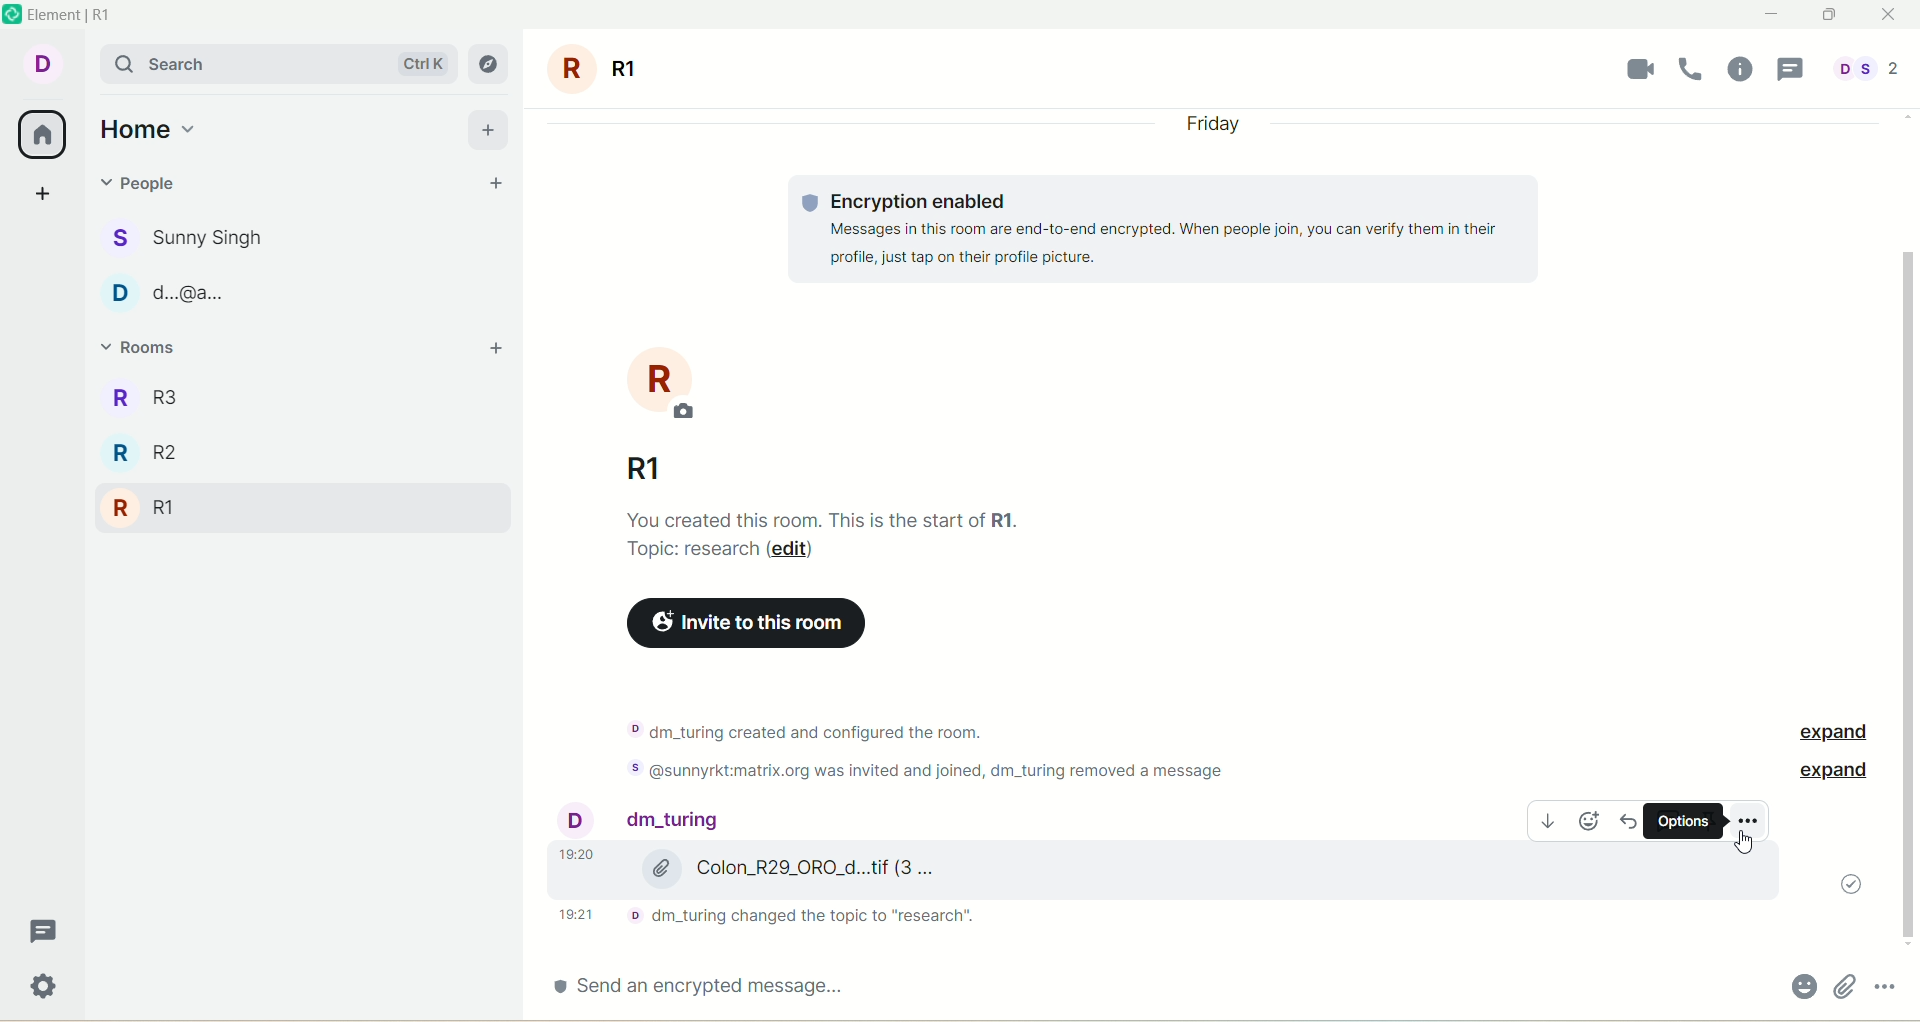 This screenshot has height=1022, width=1920. I want to click on room, so click(676, 386).